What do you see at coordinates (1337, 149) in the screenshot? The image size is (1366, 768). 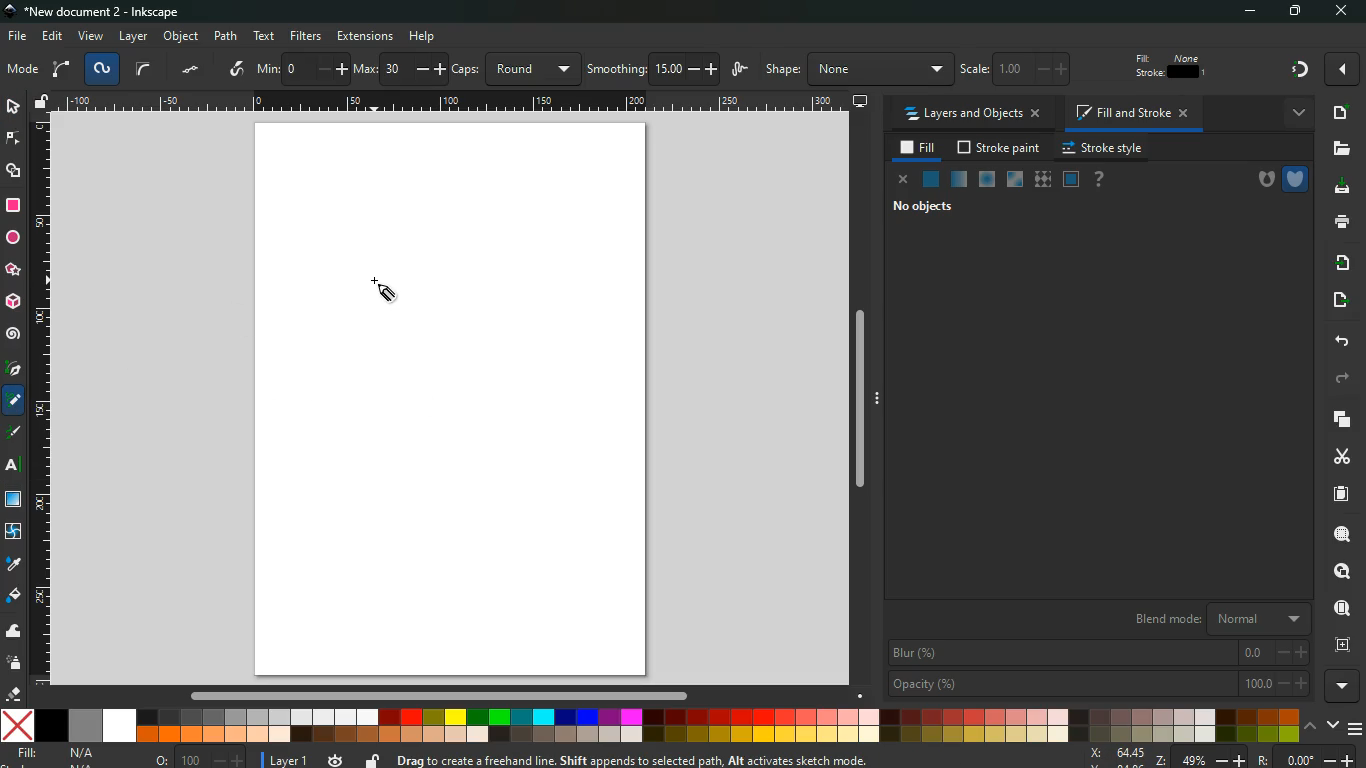 I see `files` at bounding box center [1337, 149].